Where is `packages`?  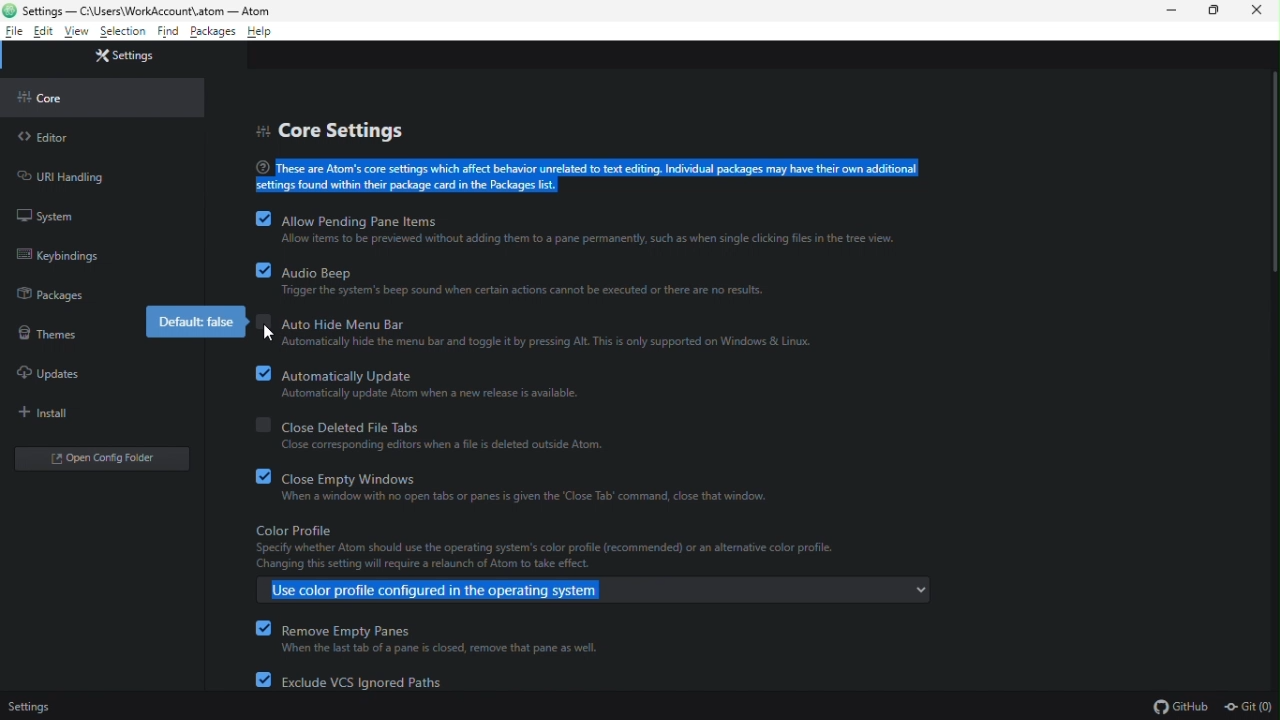
packages is located at coordinates (214, 32).